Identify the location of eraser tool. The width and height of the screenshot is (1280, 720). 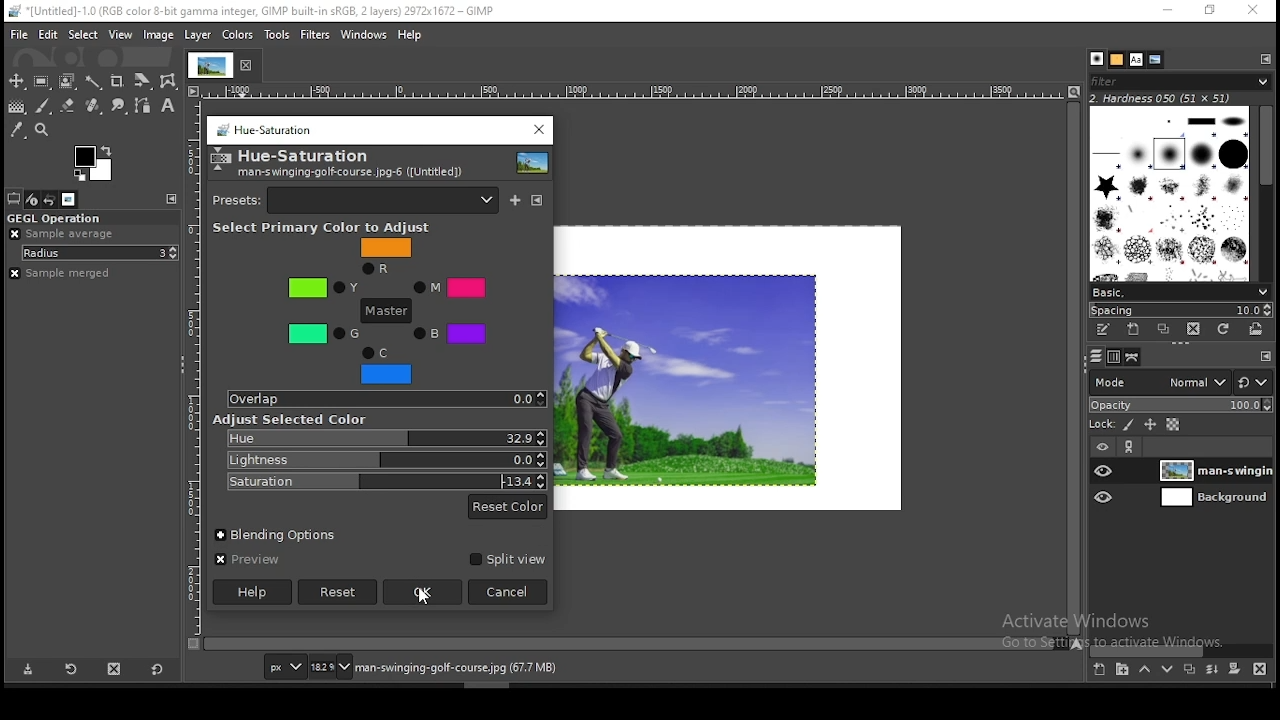
(95, 107).